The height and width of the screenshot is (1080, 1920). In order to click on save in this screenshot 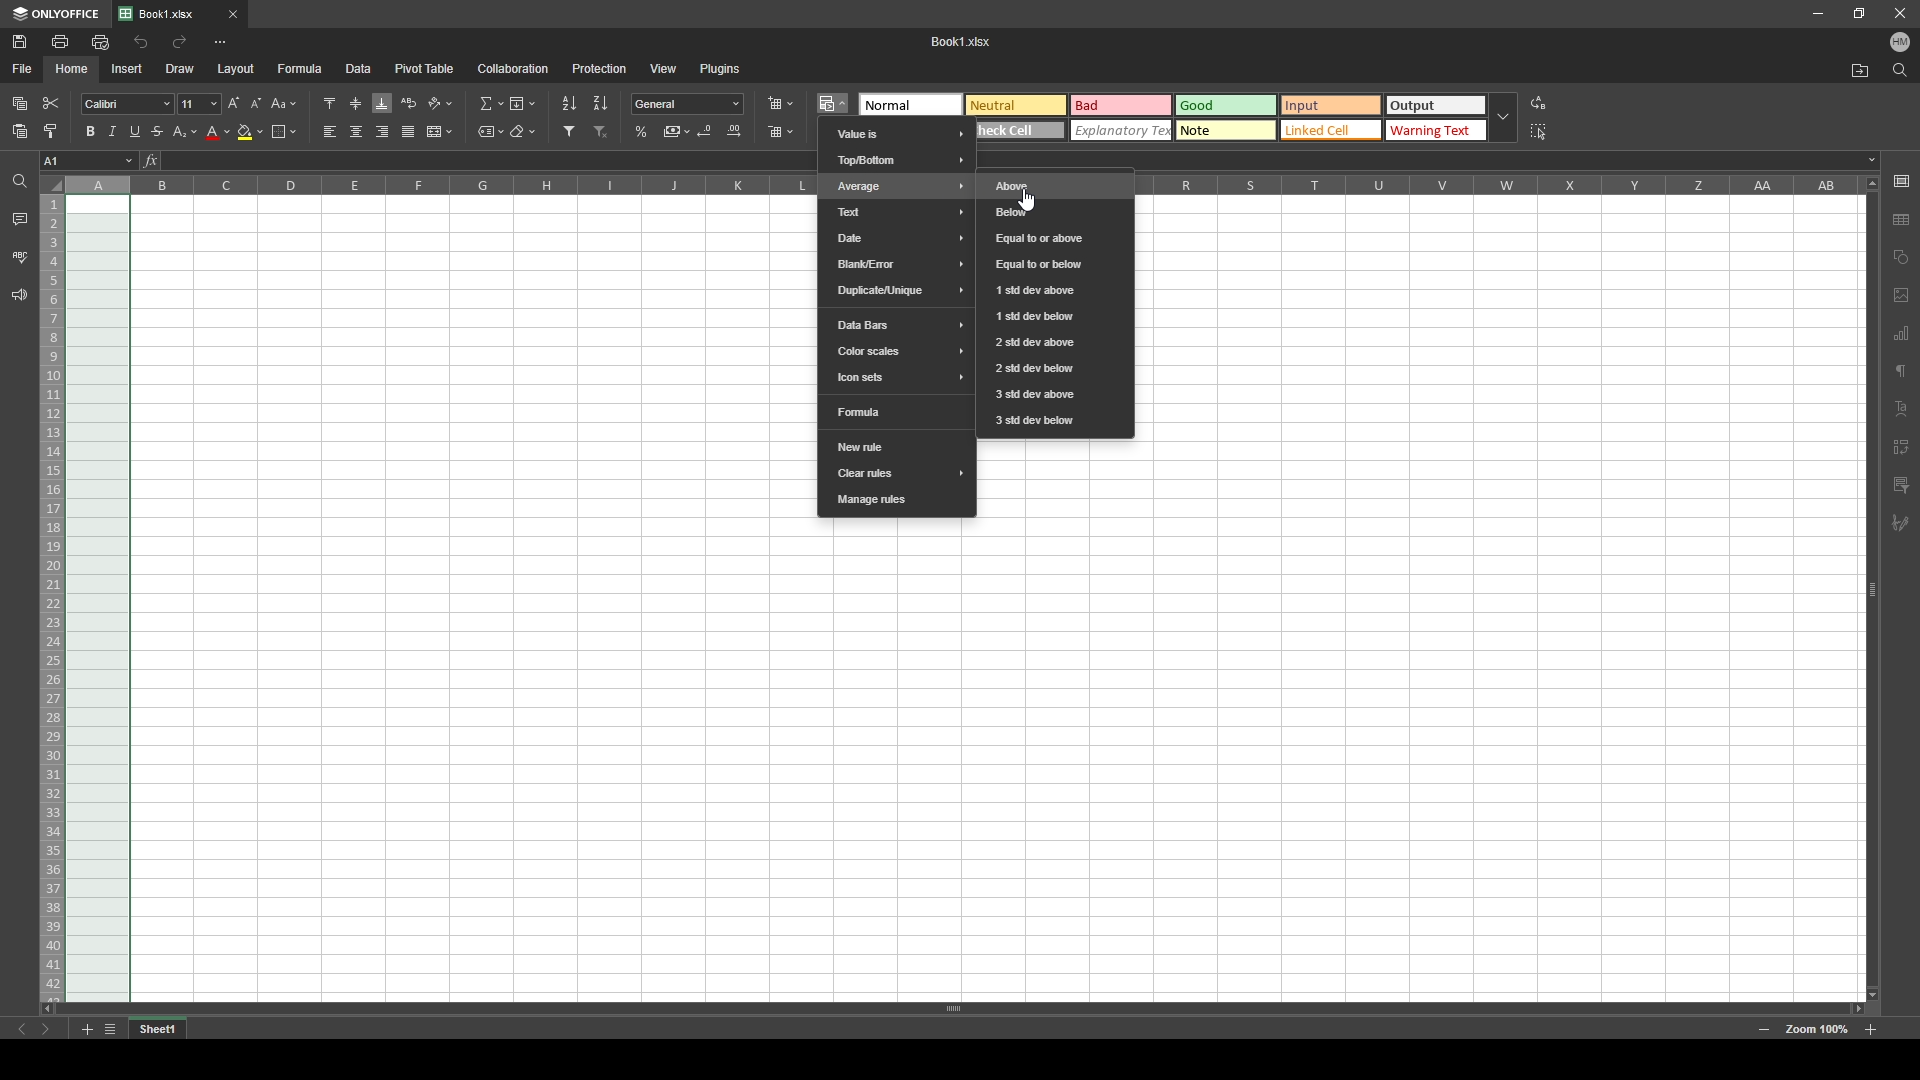, I will do `click(21, 41)`.